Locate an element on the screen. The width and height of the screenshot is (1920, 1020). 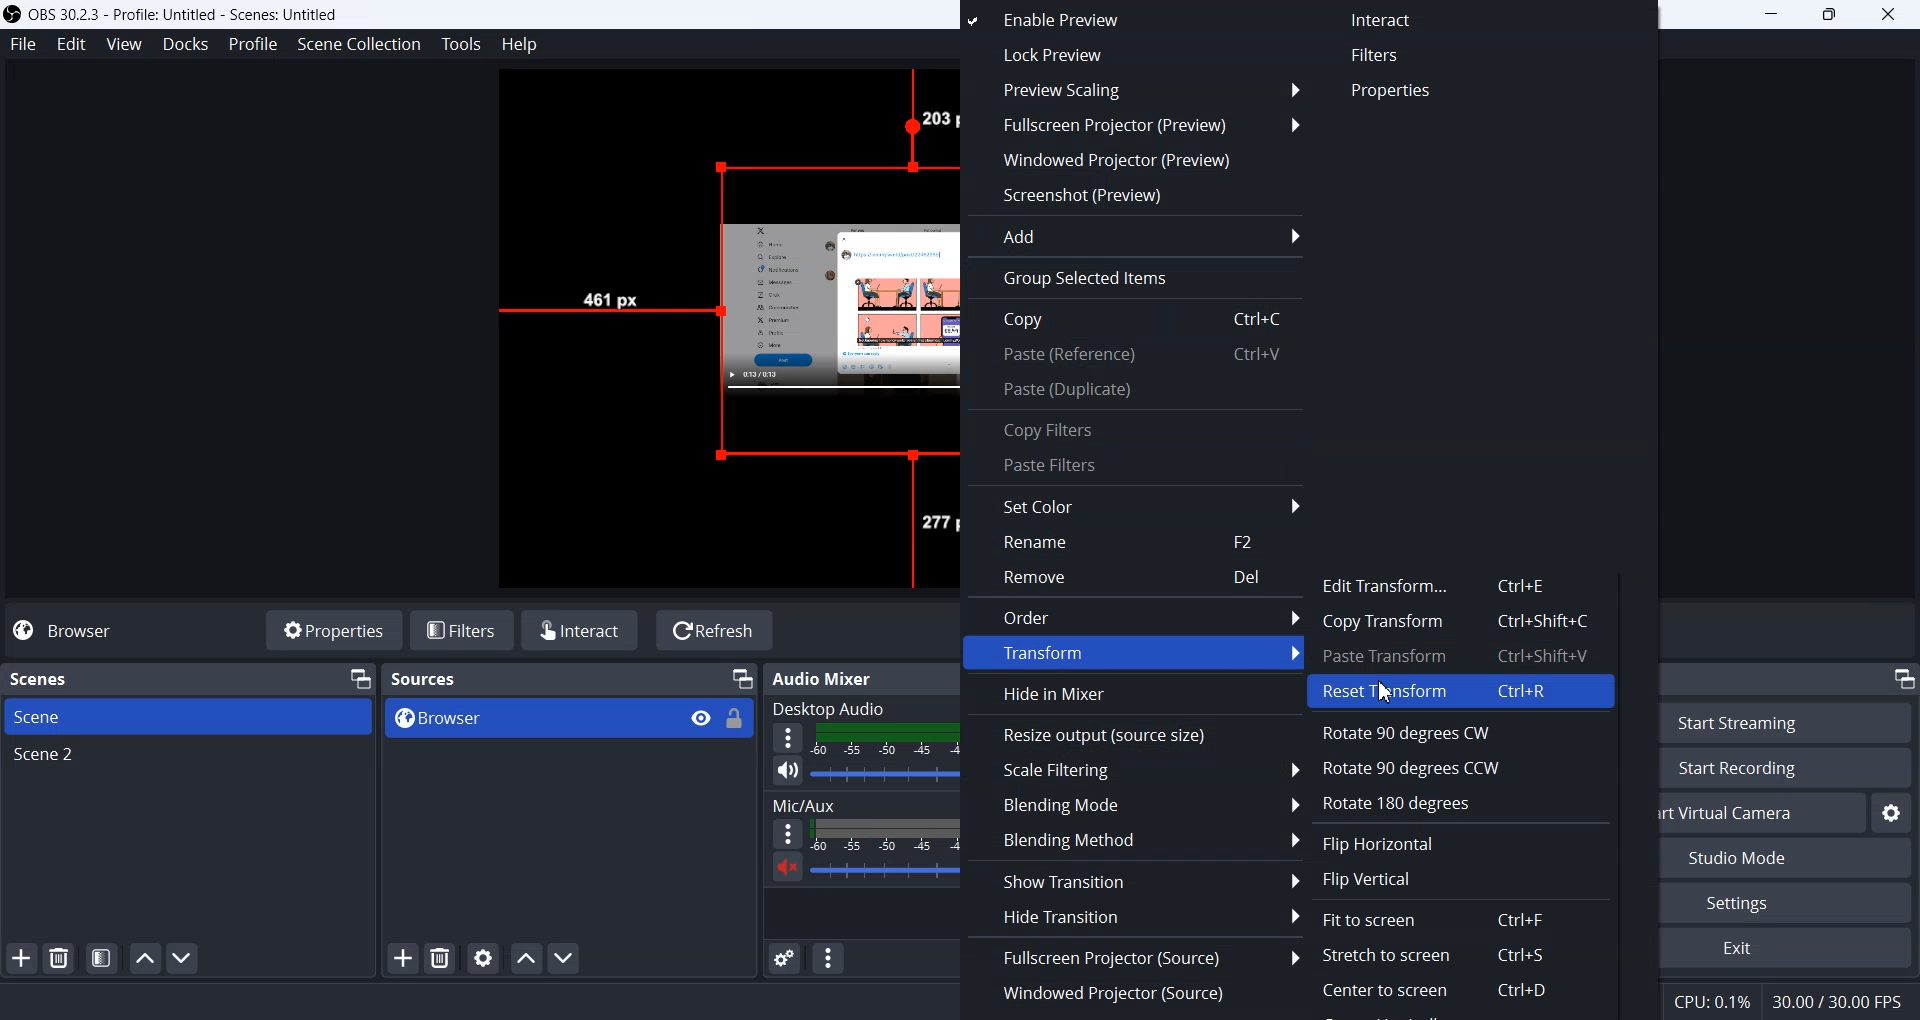
Mic/aux is located at coordinates (863, 802).